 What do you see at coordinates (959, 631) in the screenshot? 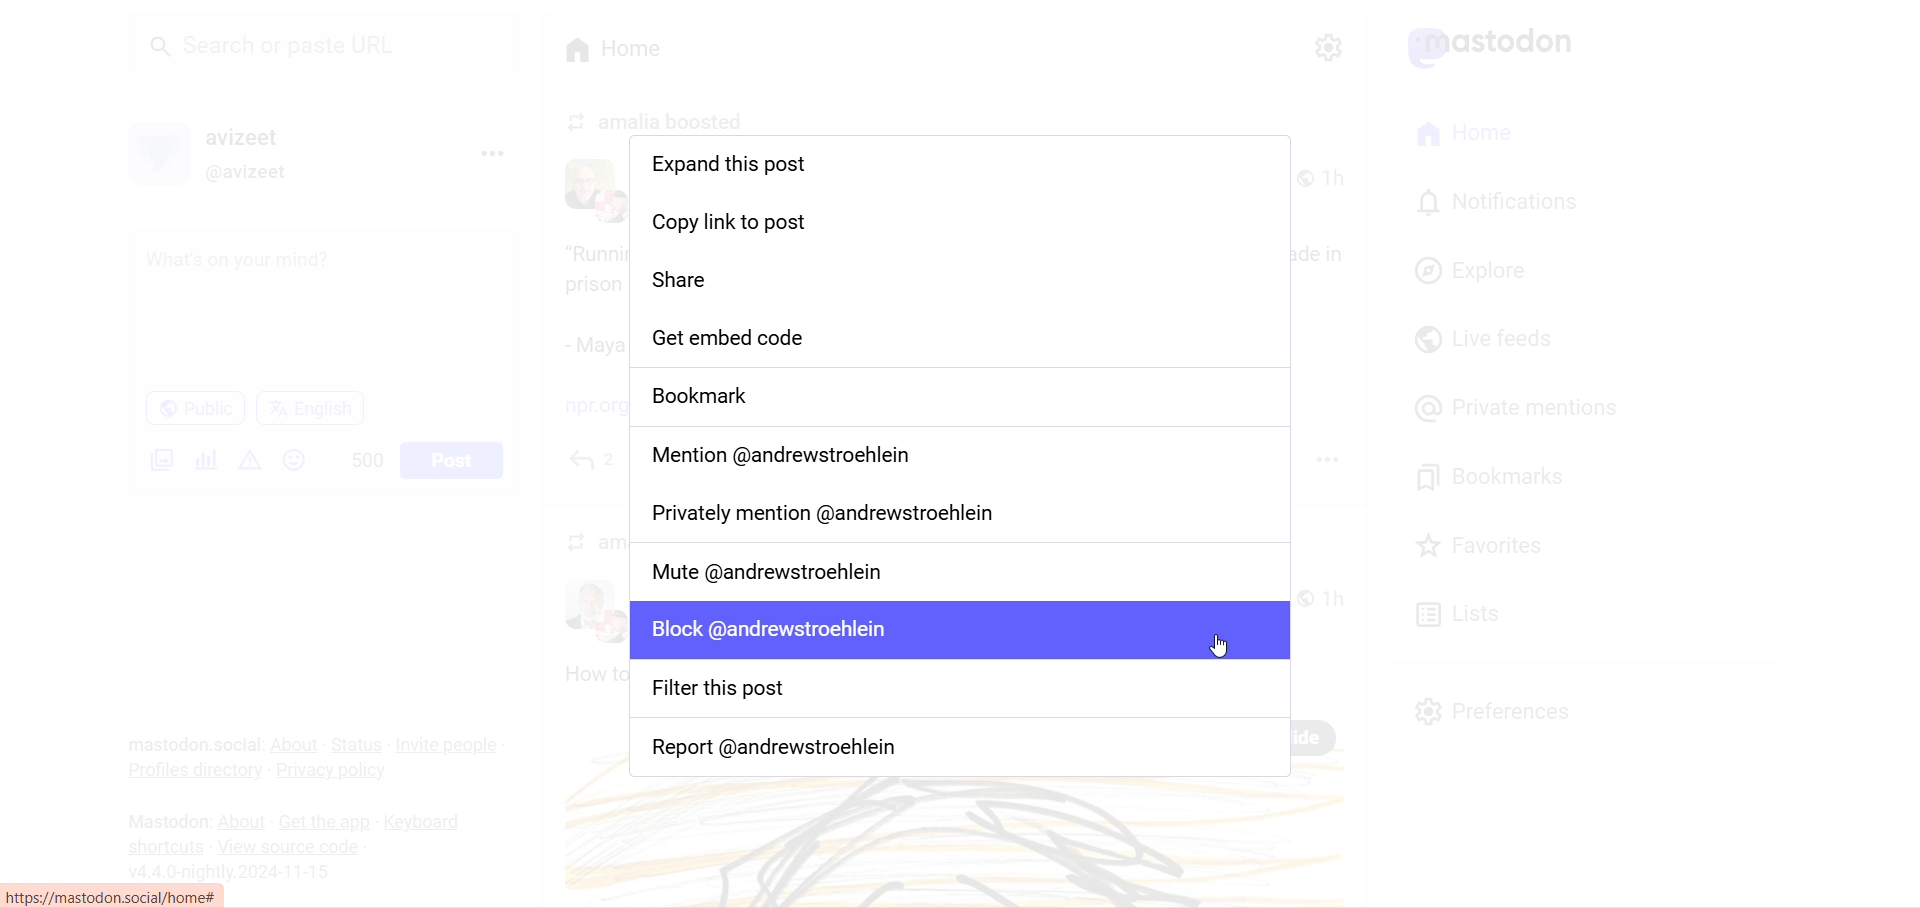
I see `Block user` at bounding box center [959, 631].